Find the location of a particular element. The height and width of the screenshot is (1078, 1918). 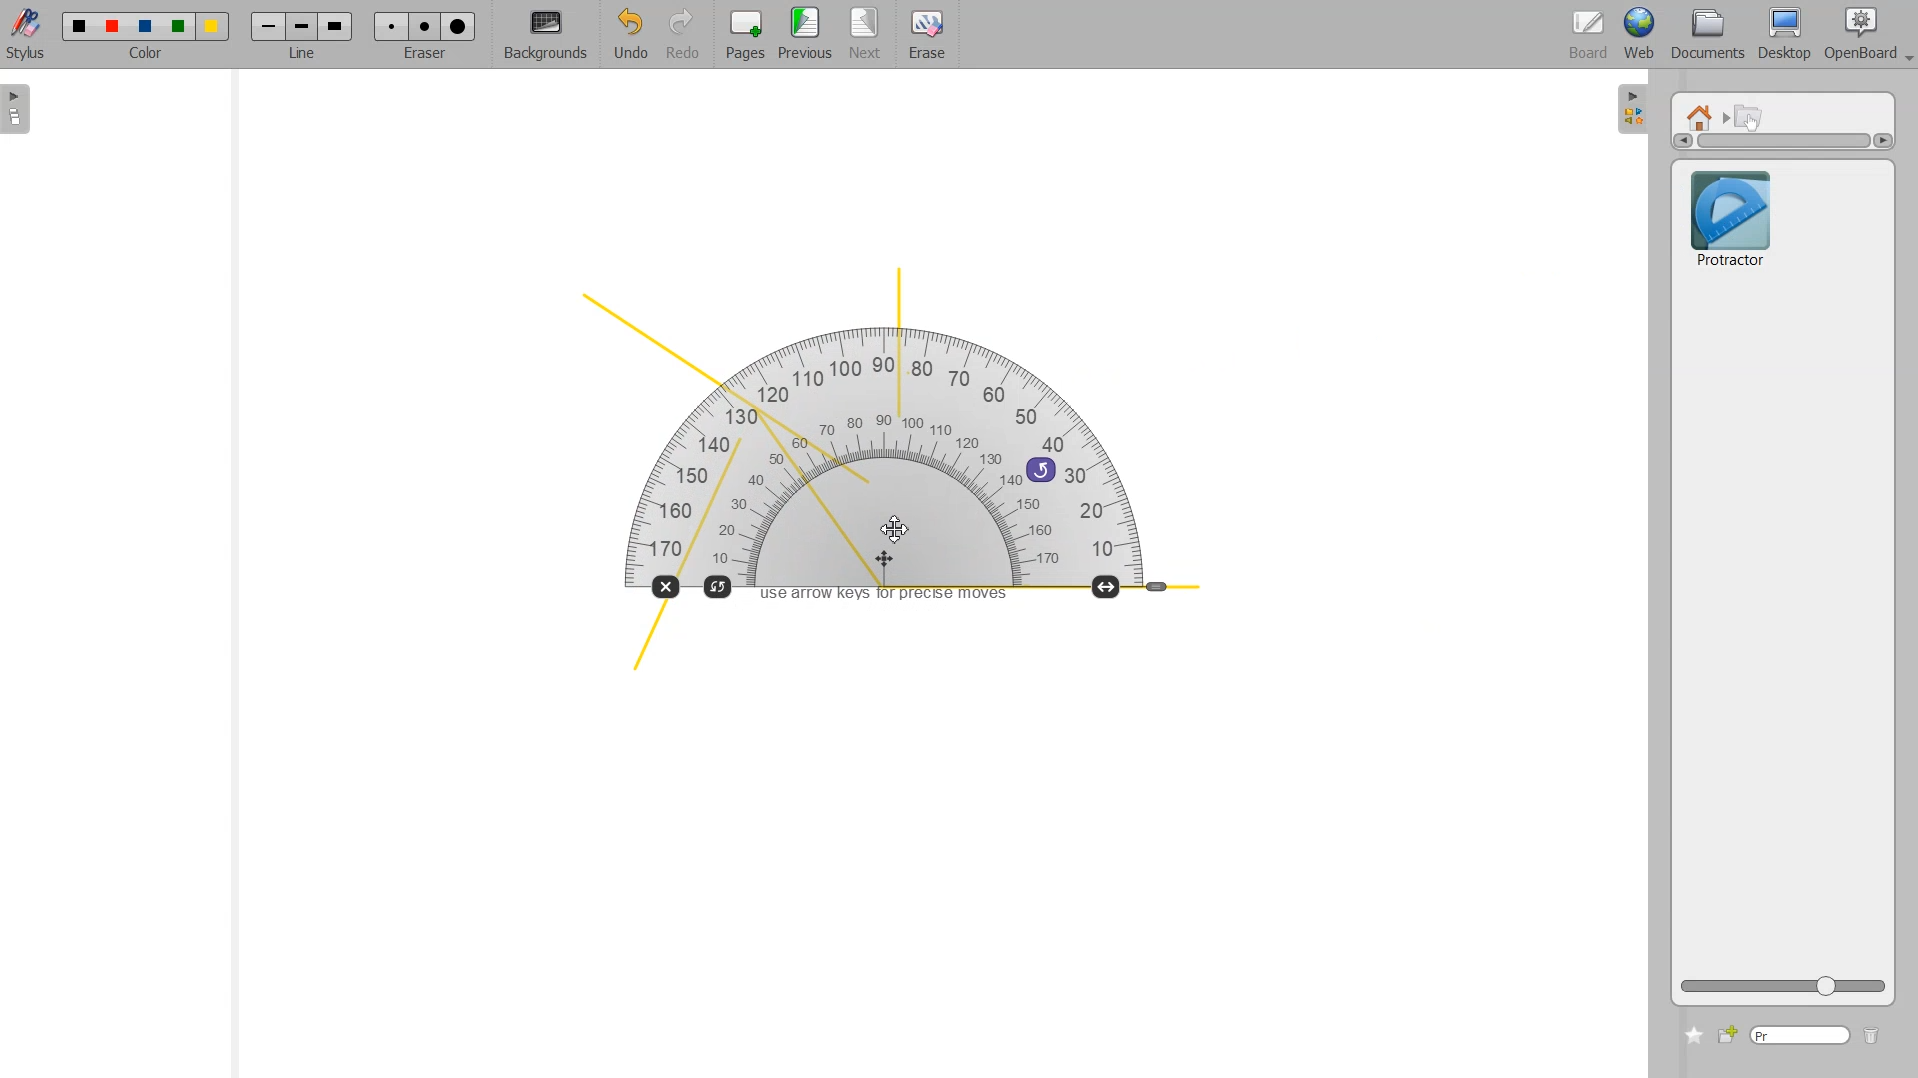

Web is located at coordinates (1640, 35).